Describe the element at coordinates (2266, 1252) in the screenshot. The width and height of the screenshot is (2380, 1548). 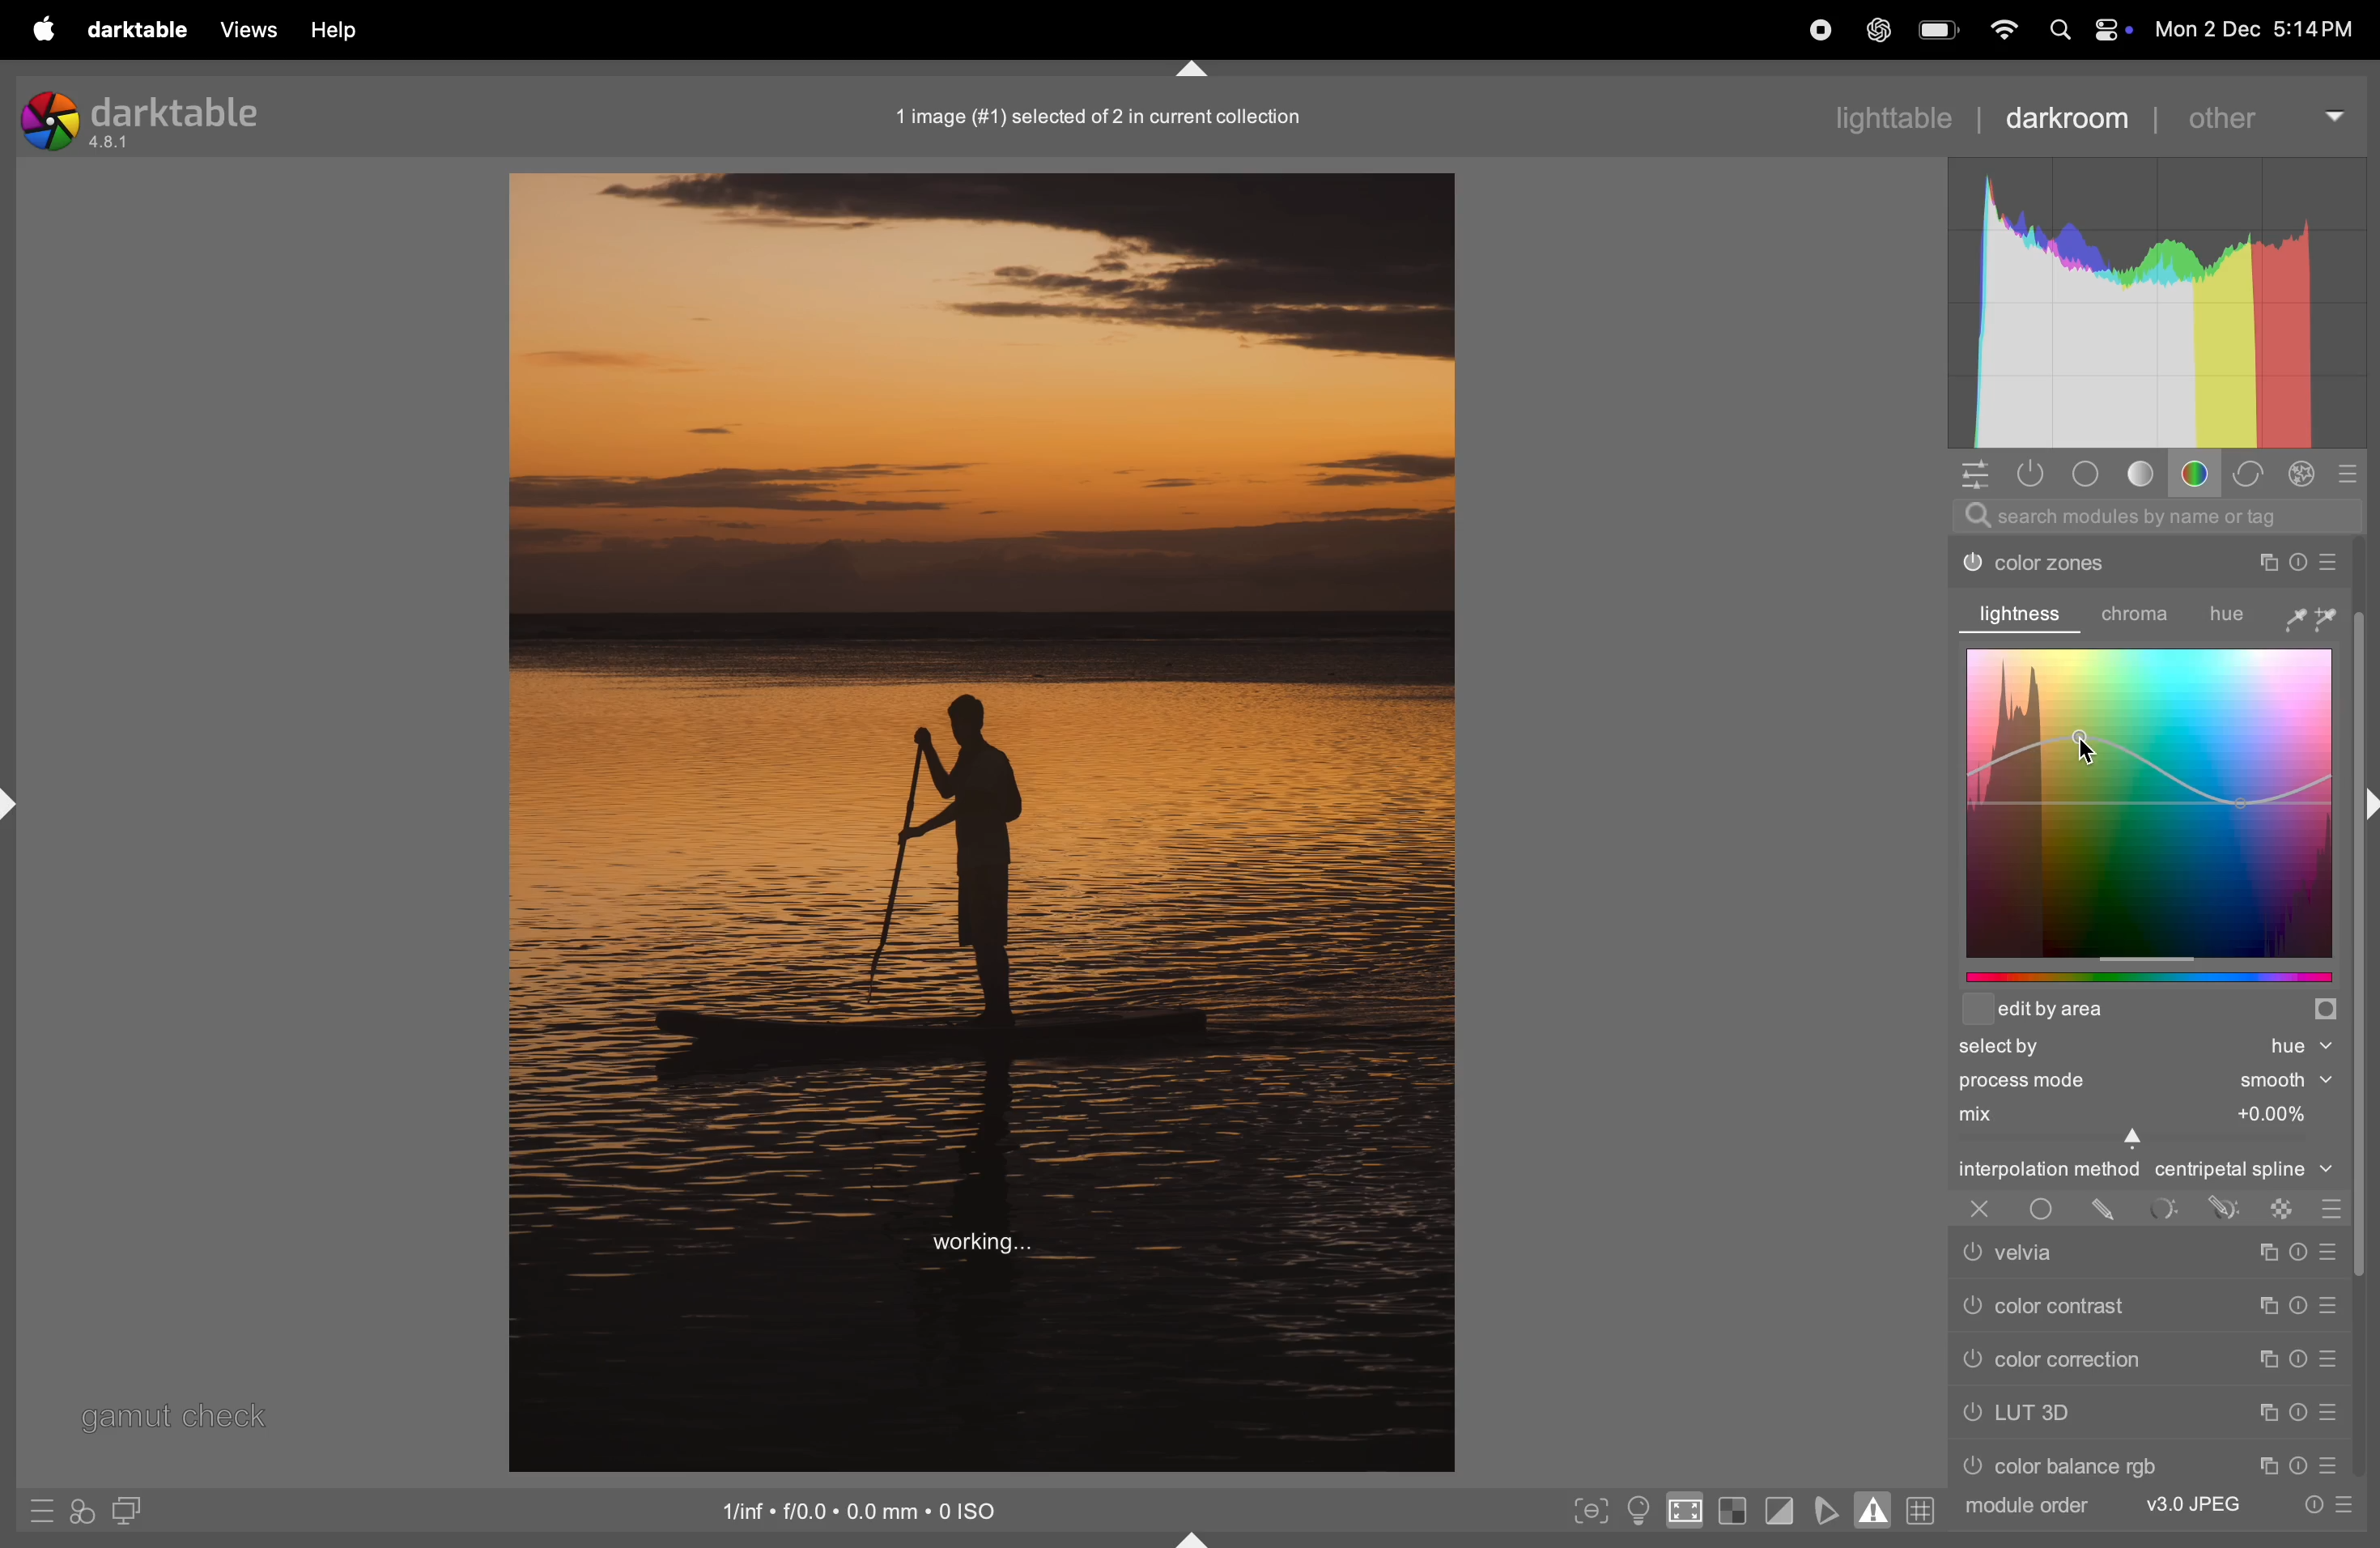
I see `Copy` at that location.